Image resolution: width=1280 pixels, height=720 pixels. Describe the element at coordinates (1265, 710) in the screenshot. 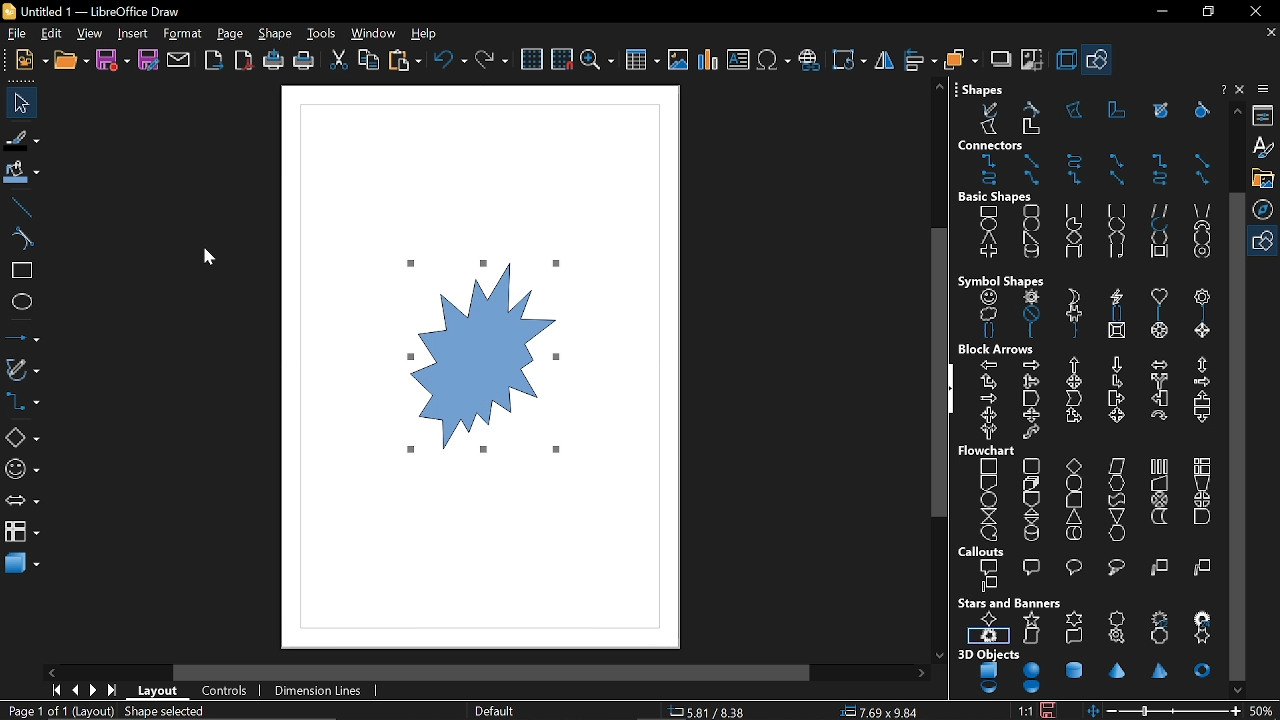

I see `Zoom` at that location.